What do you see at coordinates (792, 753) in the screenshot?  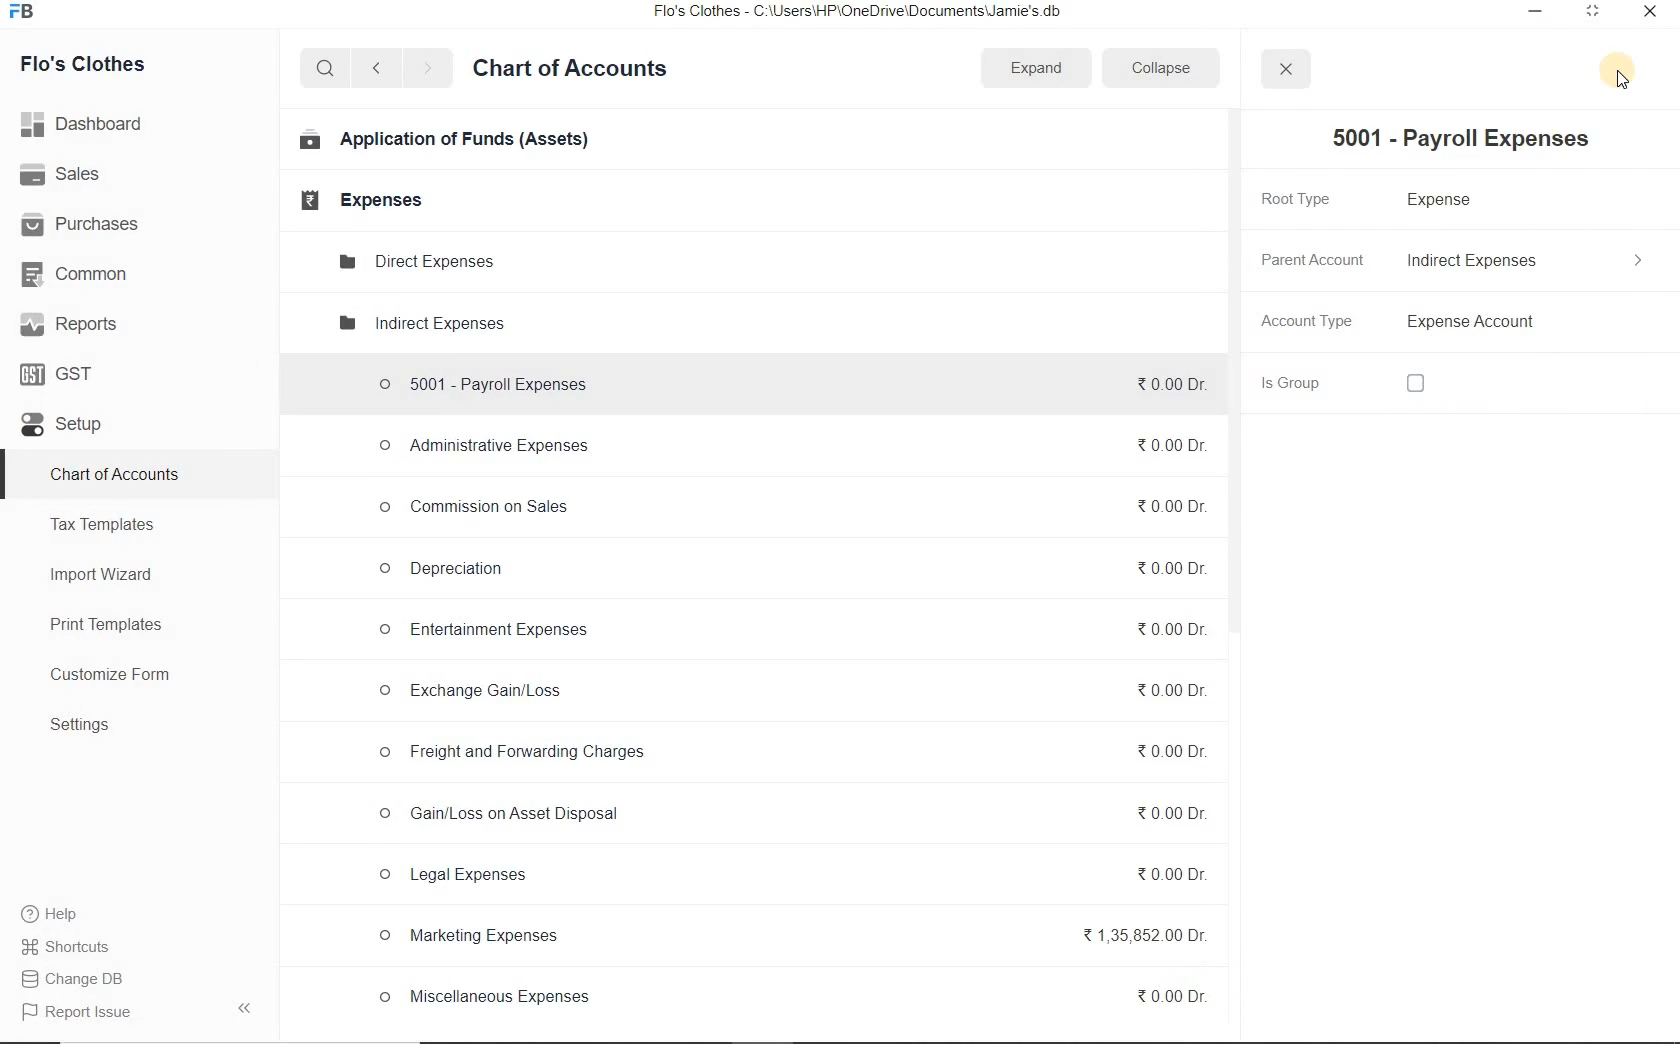 I see `© Freight and Forwarding Charges 0.00 Dr.` at bounding box center [792, 753].